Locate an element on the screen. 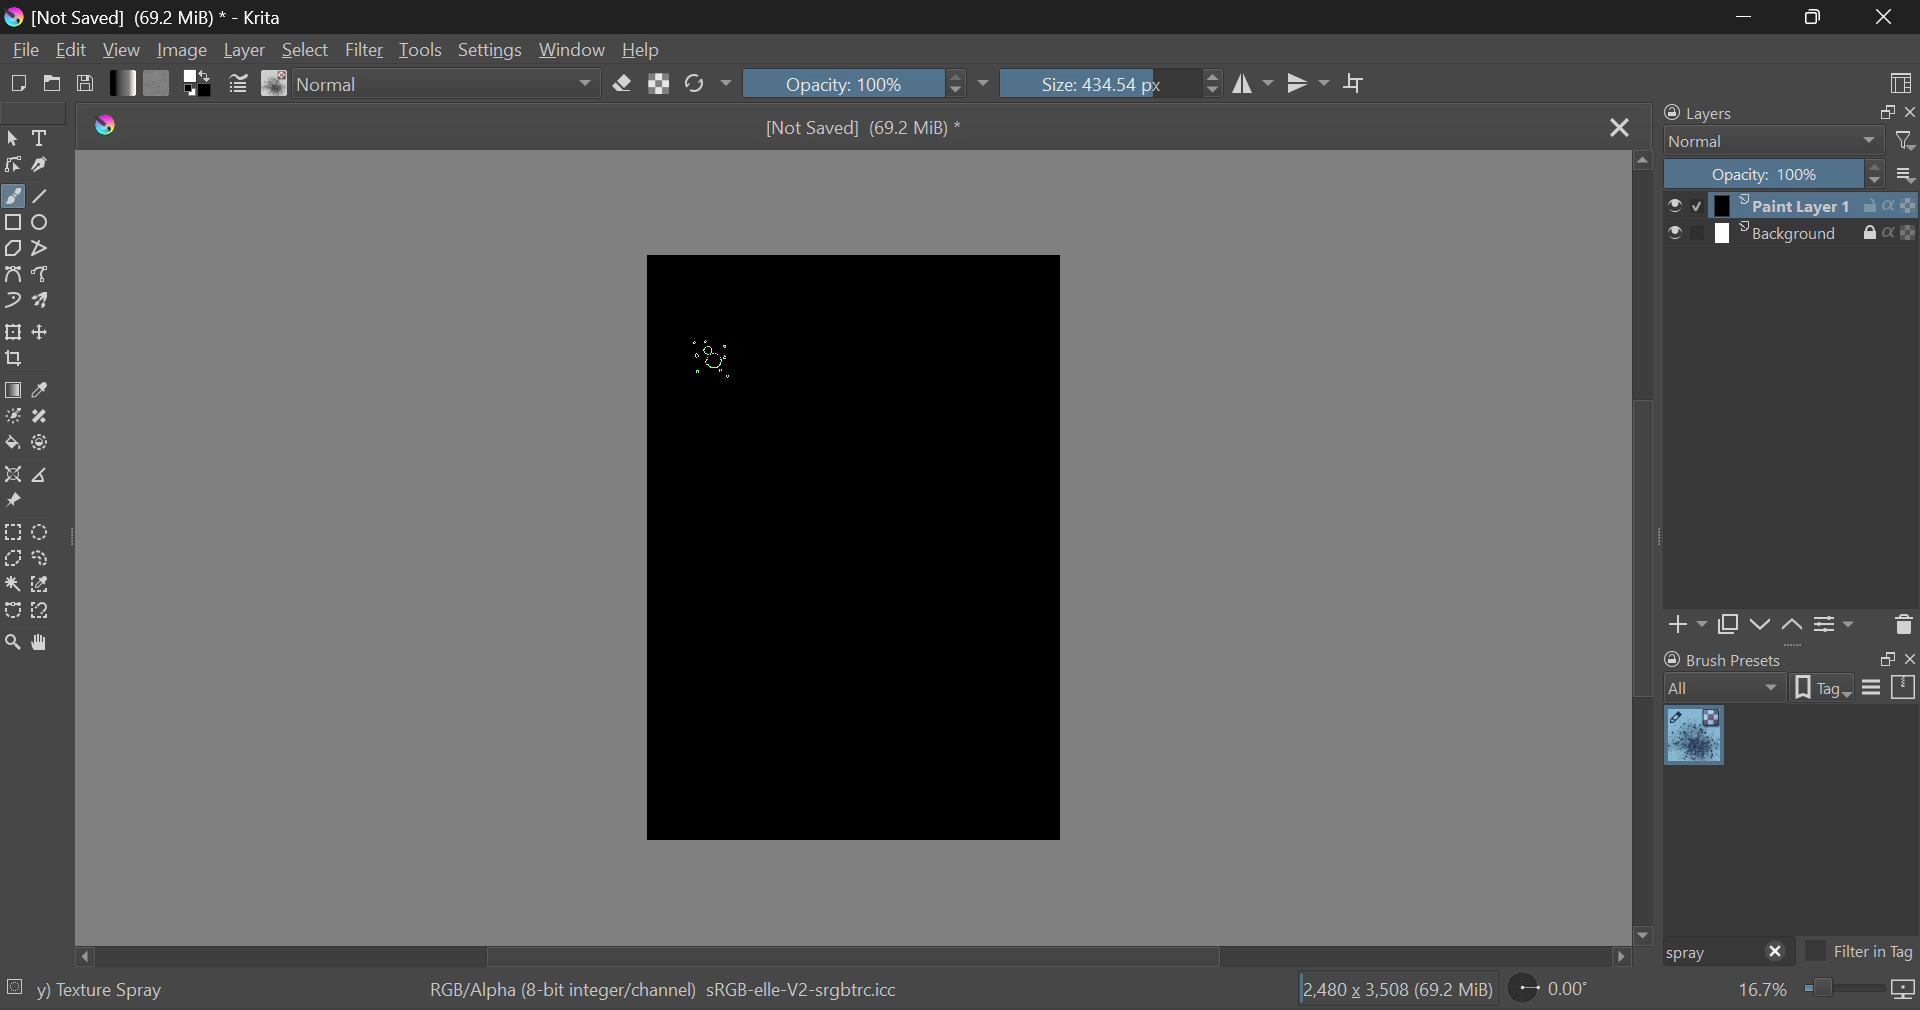 The width and height of the screenshot is (1920, 1010). tag is located at coordinates (1823, 690).